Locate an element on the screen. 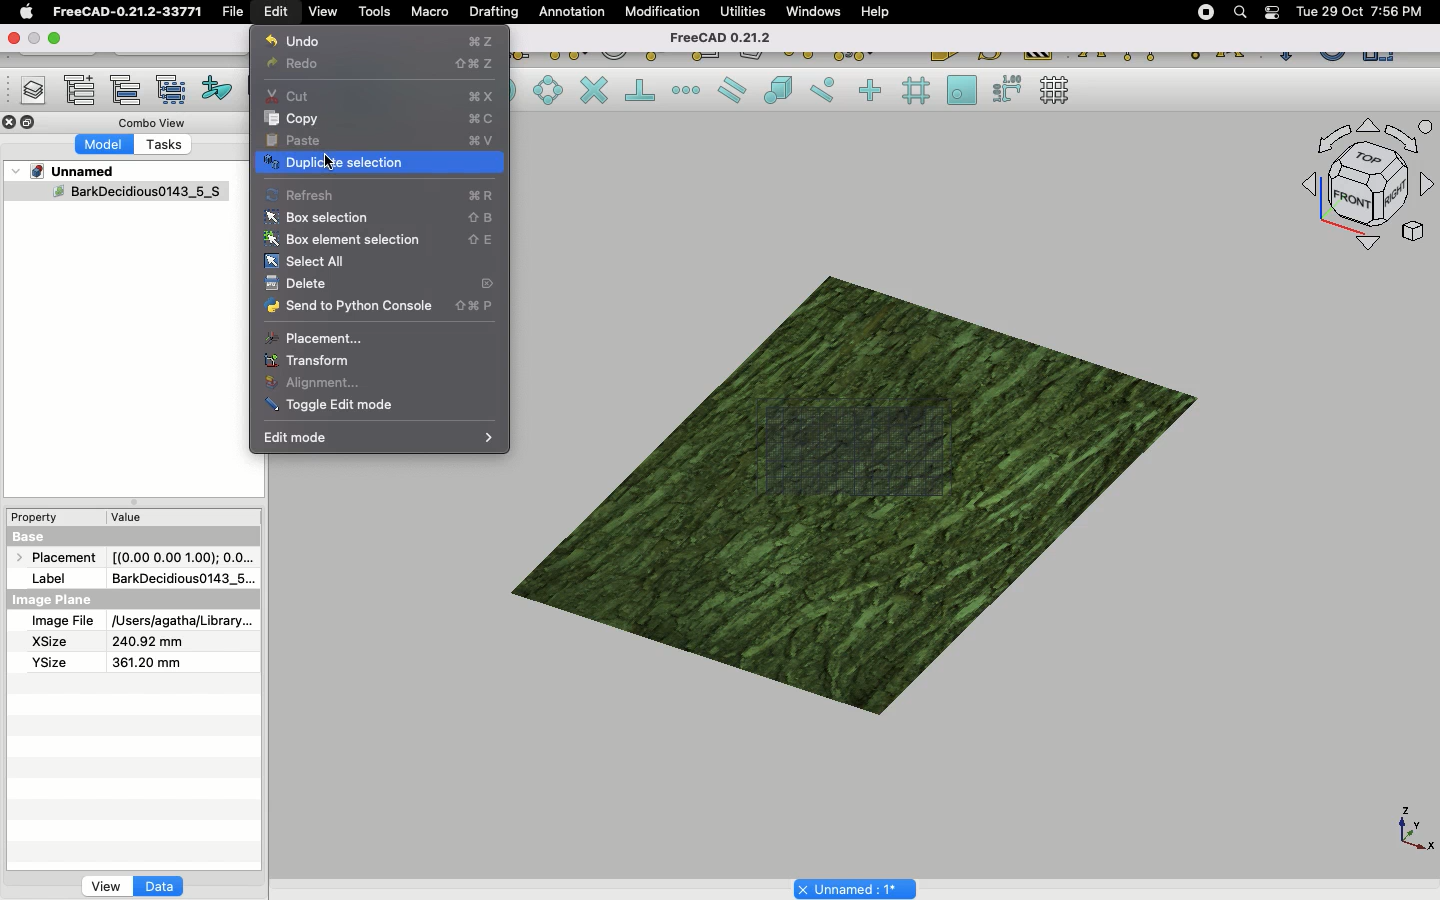  Refresh is located at coordinates (380, 194).